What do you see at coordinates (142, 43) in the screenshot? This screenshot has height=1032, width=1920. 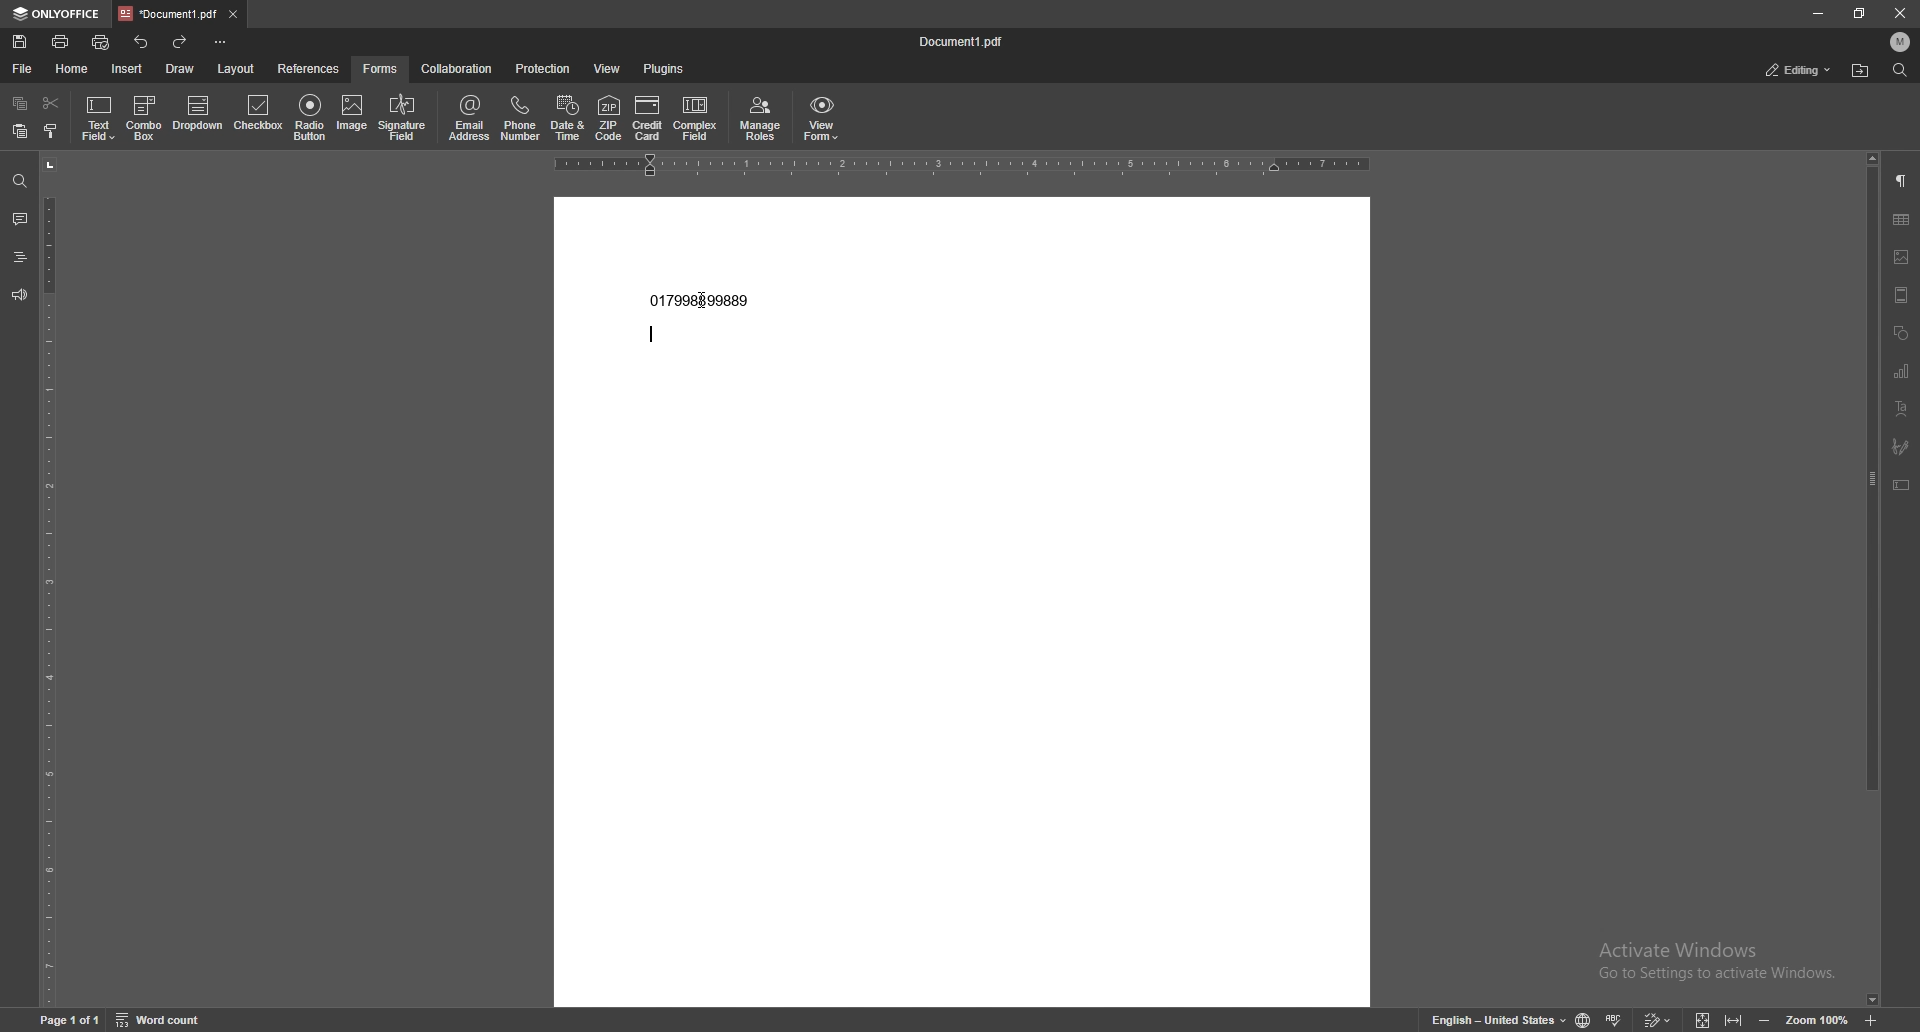 I see `undo` at bounding box center [142, 43].